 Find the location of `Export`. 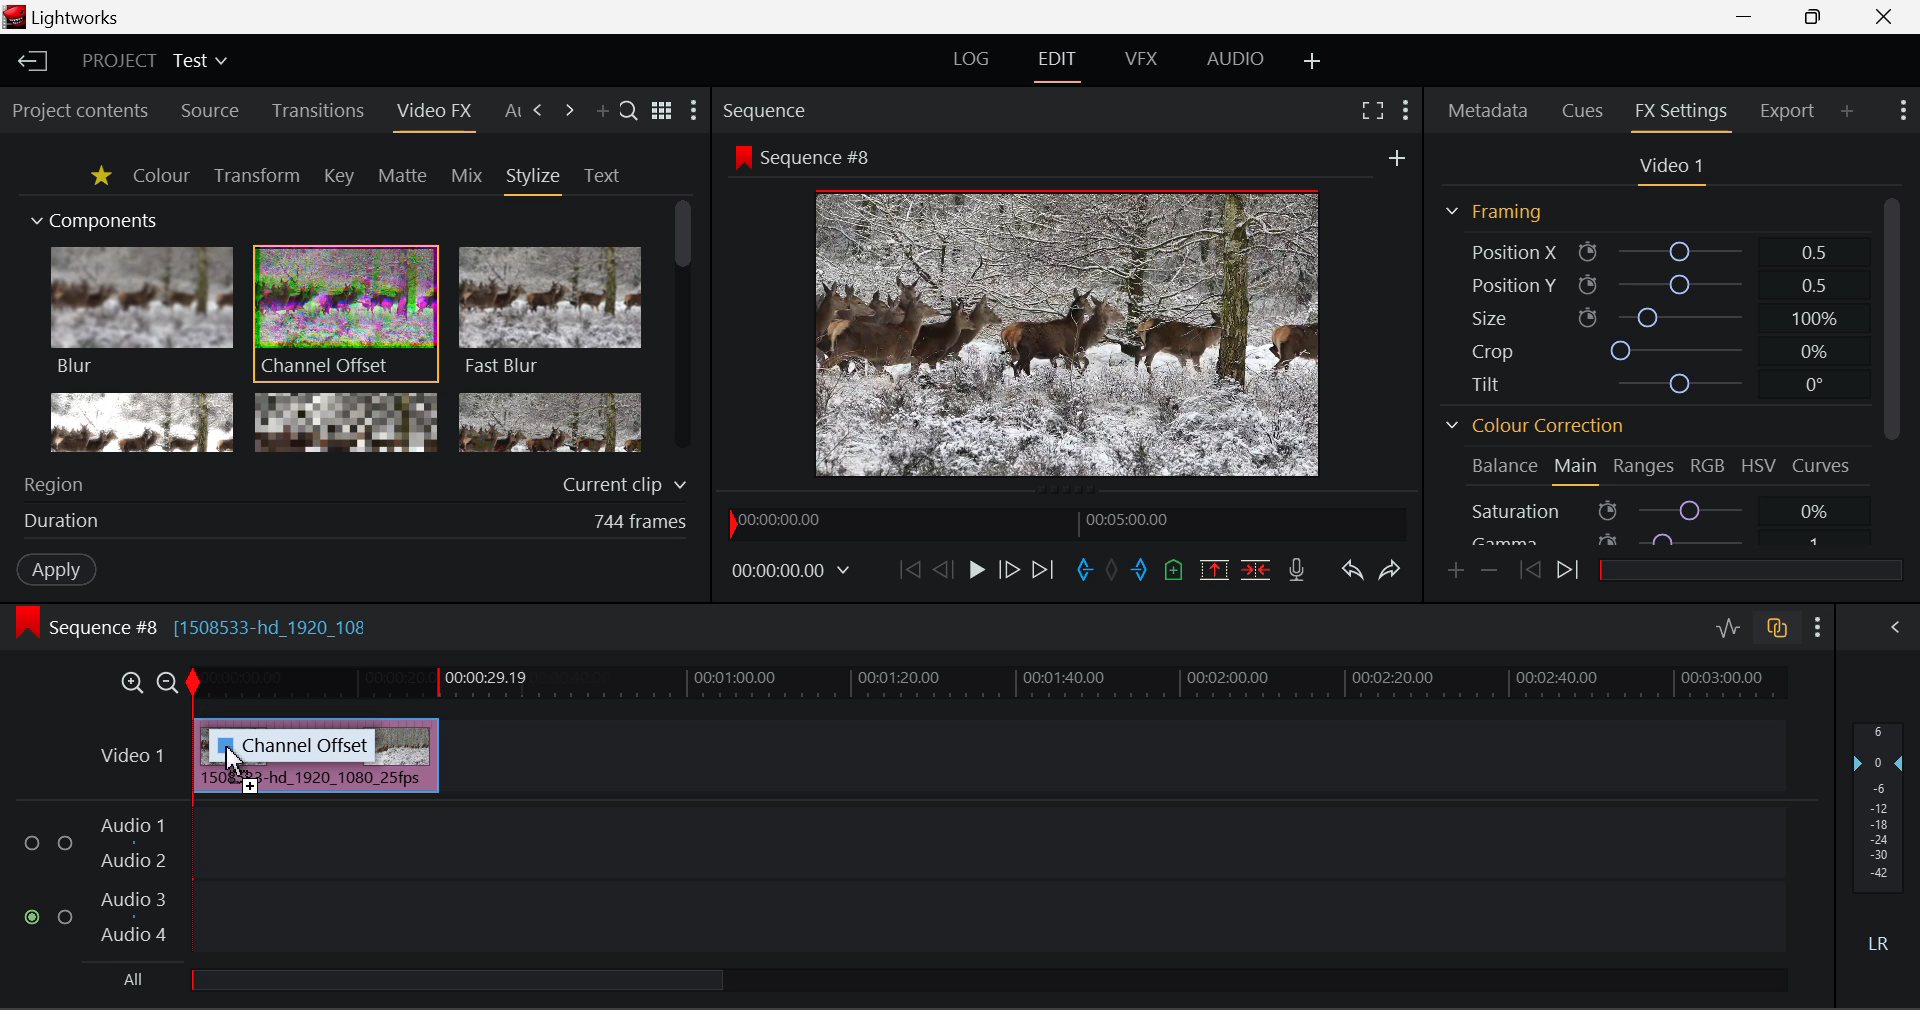

Export is located at coordinates (1788, 111).